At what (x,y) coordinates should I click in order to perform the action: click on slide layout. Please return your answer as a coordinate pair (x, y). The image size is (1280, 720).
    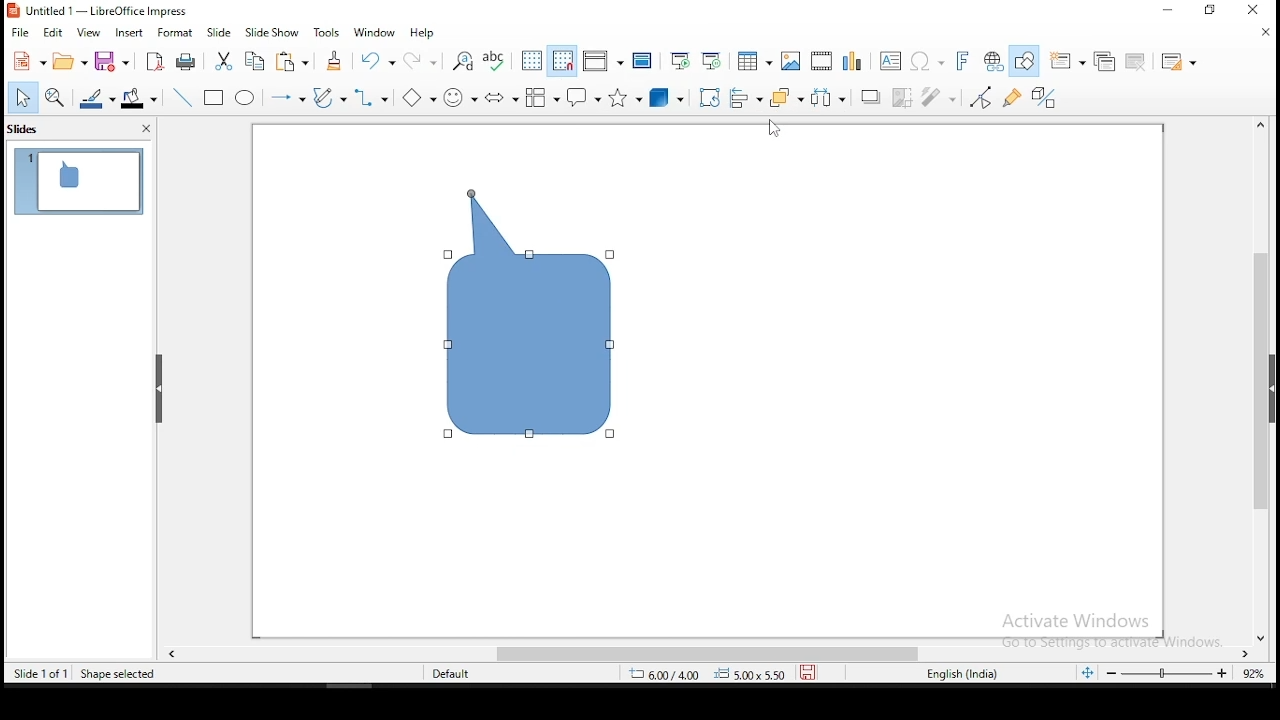
    Looking at the image, I should click on (1175, 59).